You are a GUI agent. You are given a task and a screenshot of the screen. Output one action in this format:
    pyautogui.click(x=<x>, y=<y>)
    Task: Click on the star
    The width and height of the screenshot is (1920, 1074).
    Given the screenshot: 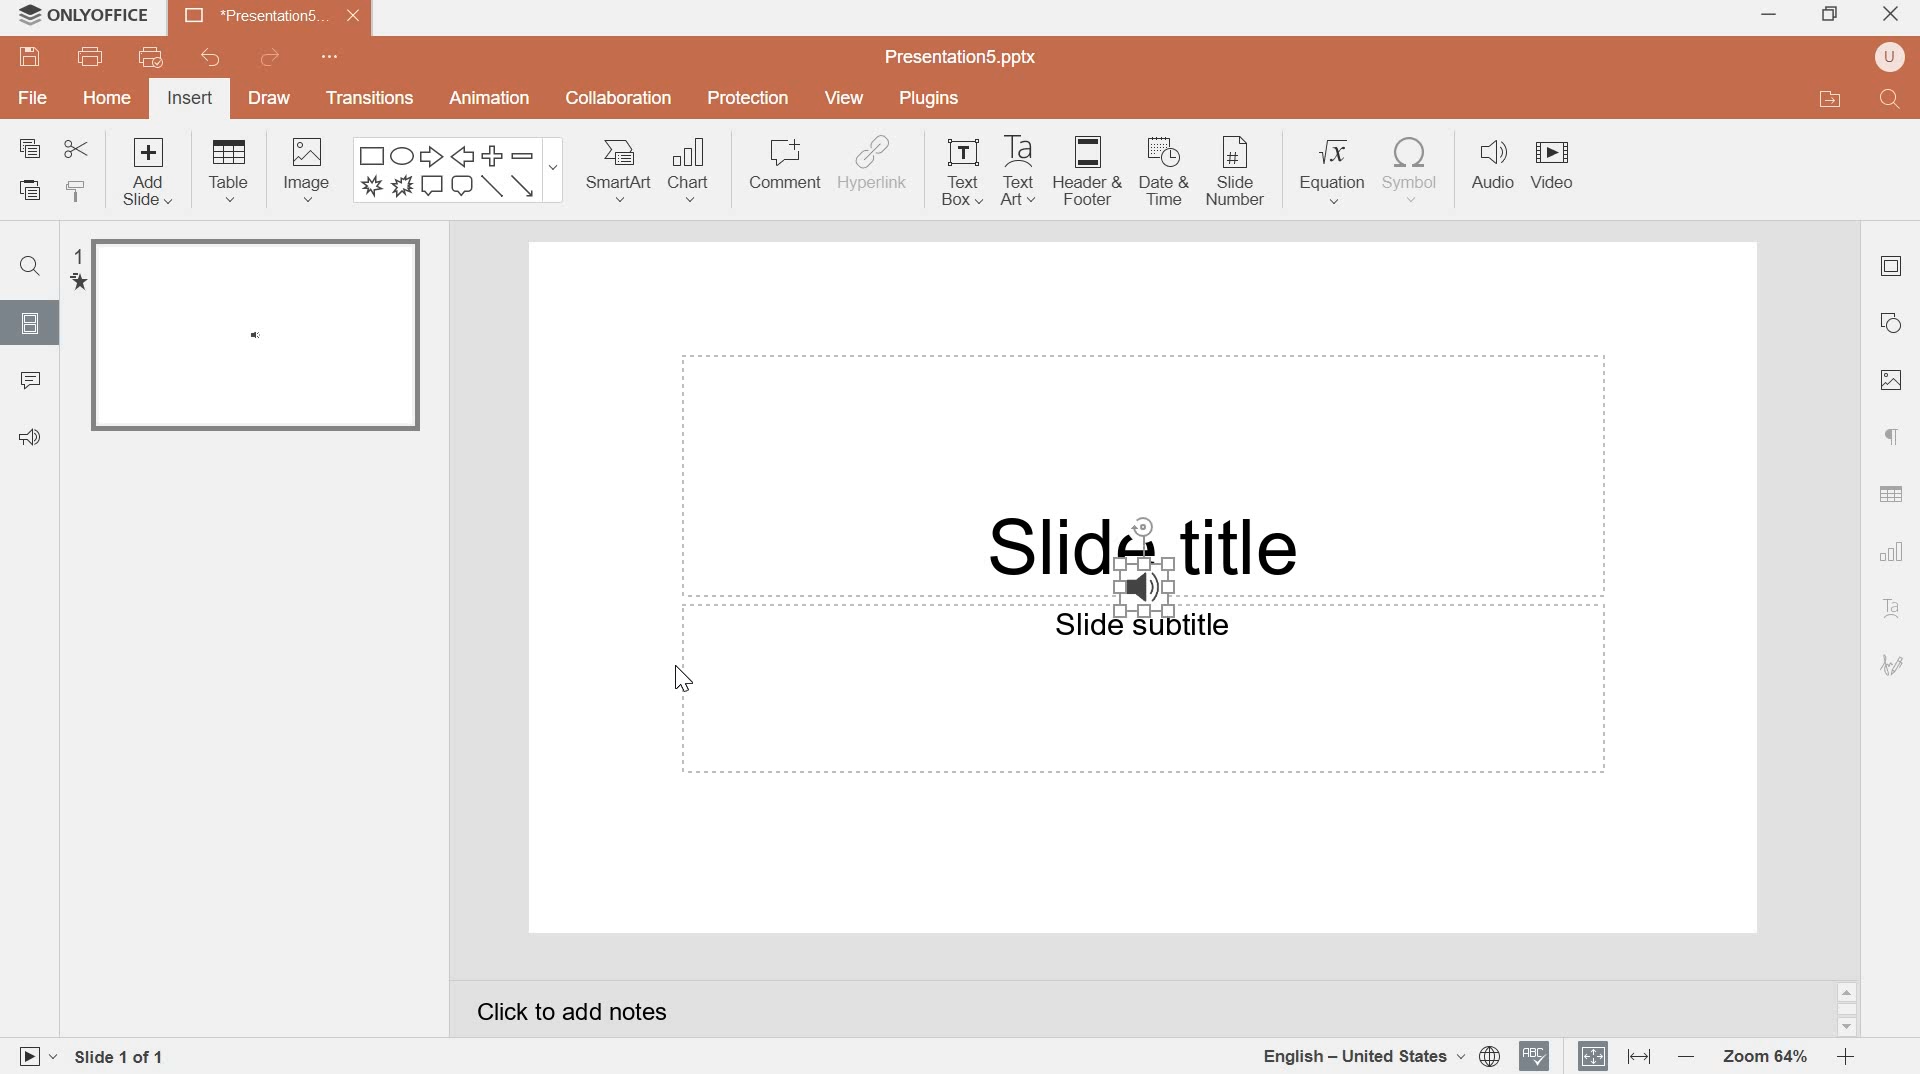 What is the action you would take?
    pyautogui.click(x=77, y=283)
    